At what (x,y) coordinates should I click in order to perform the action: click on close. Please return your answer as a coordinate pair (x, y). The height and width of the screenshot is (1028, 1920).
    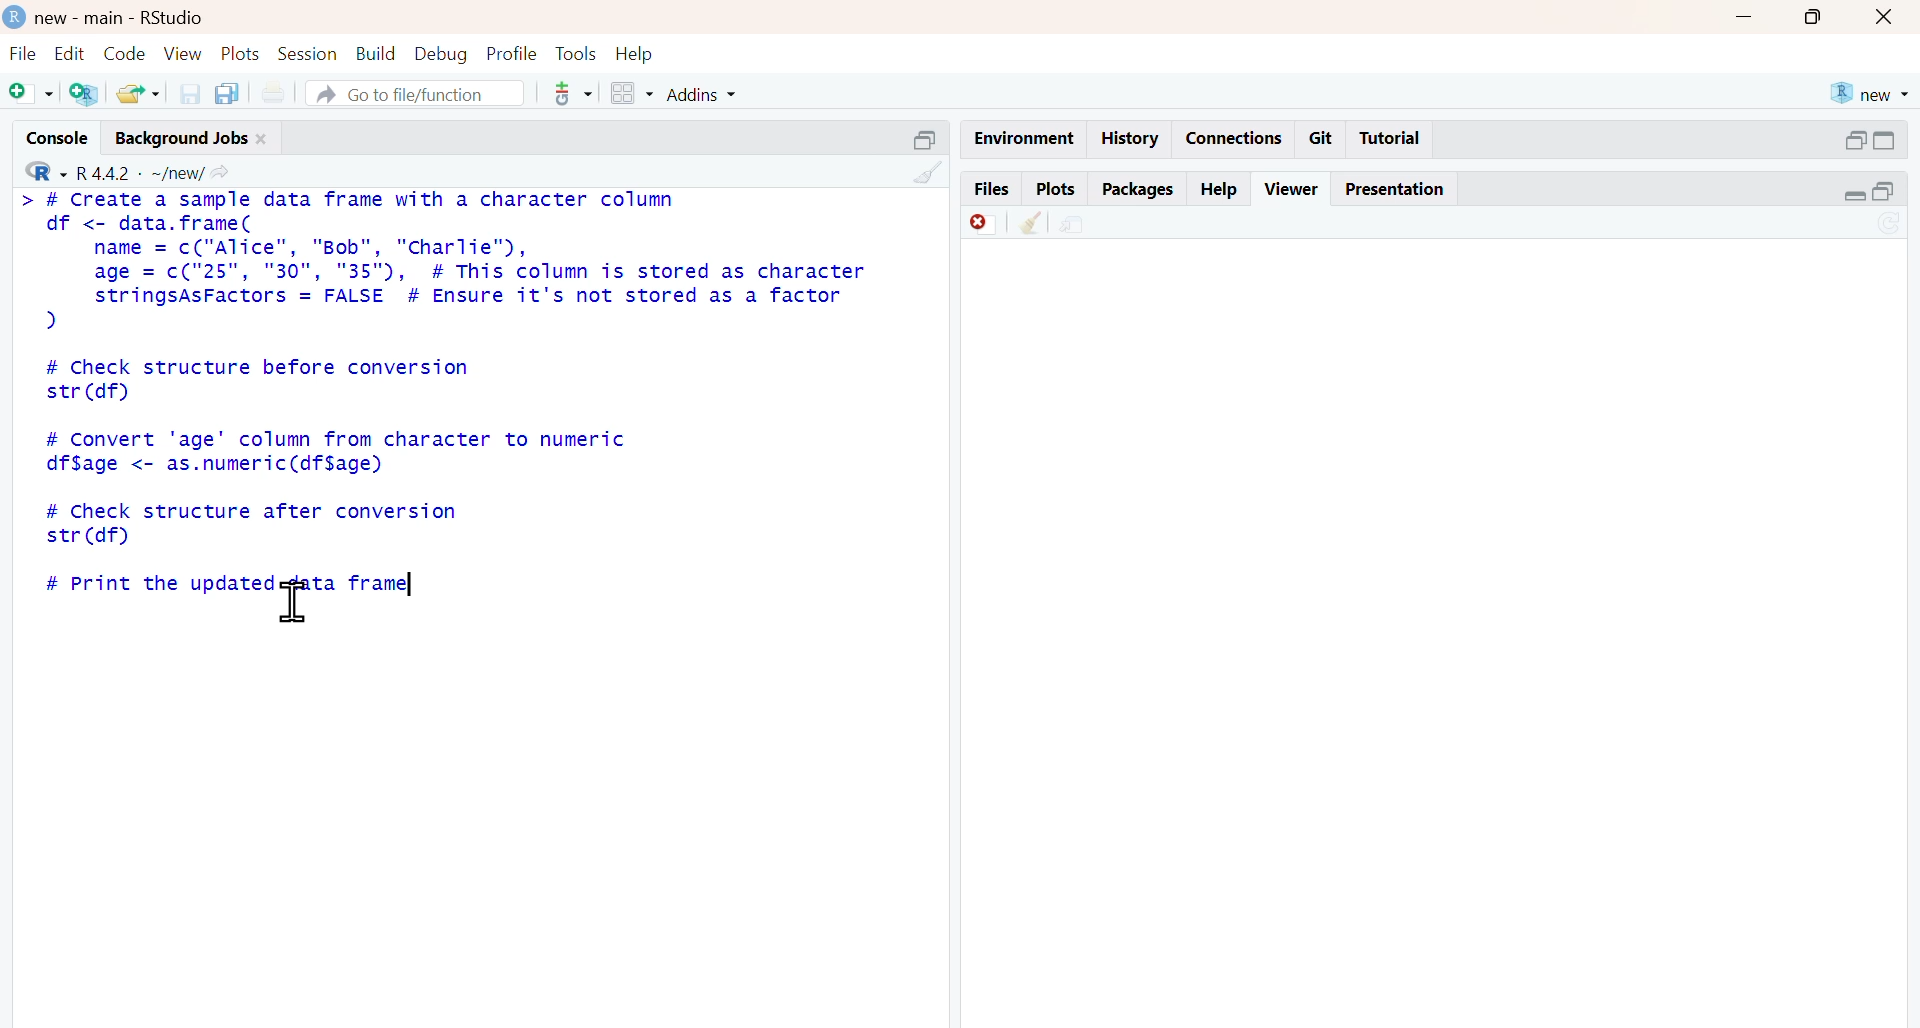
    Looking at the image, I should click on (261, 139).